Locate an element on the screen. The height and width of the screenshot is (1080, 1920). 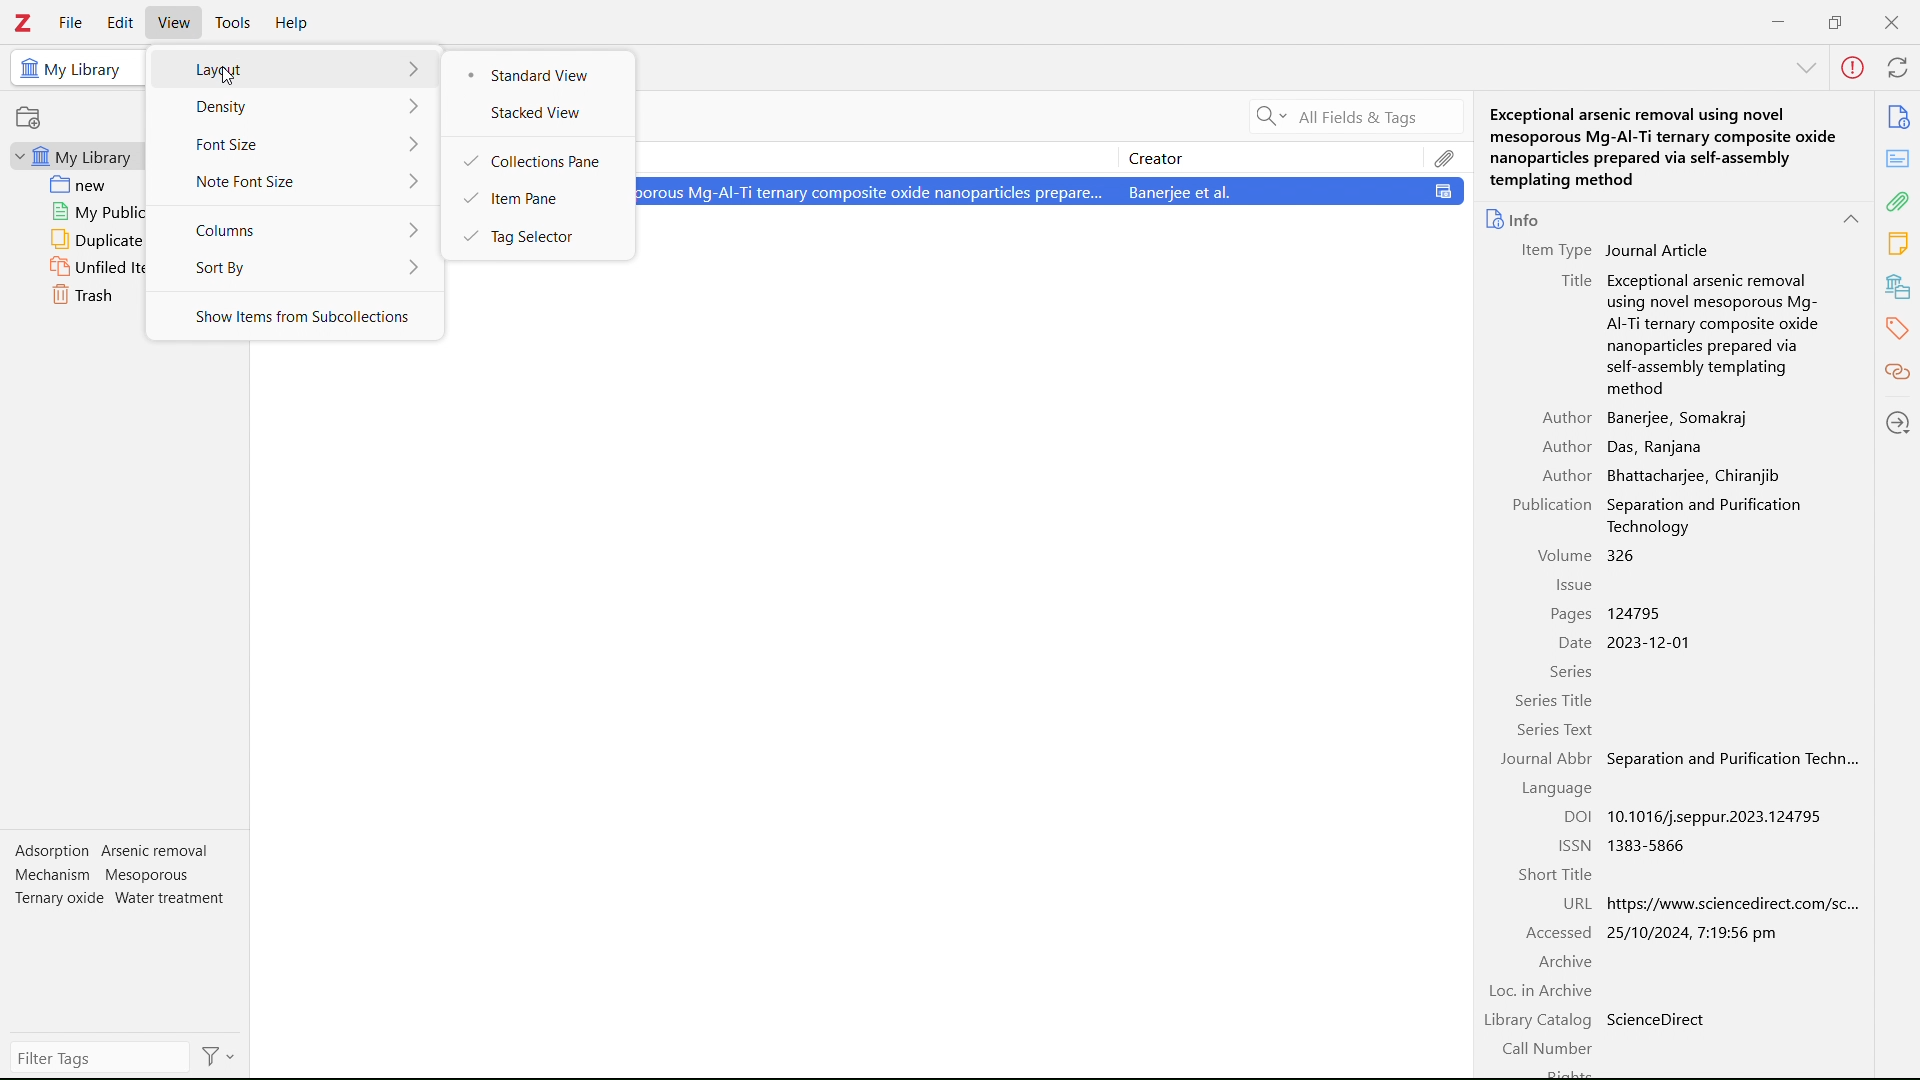
tags is located at coordinates (1898, 329).